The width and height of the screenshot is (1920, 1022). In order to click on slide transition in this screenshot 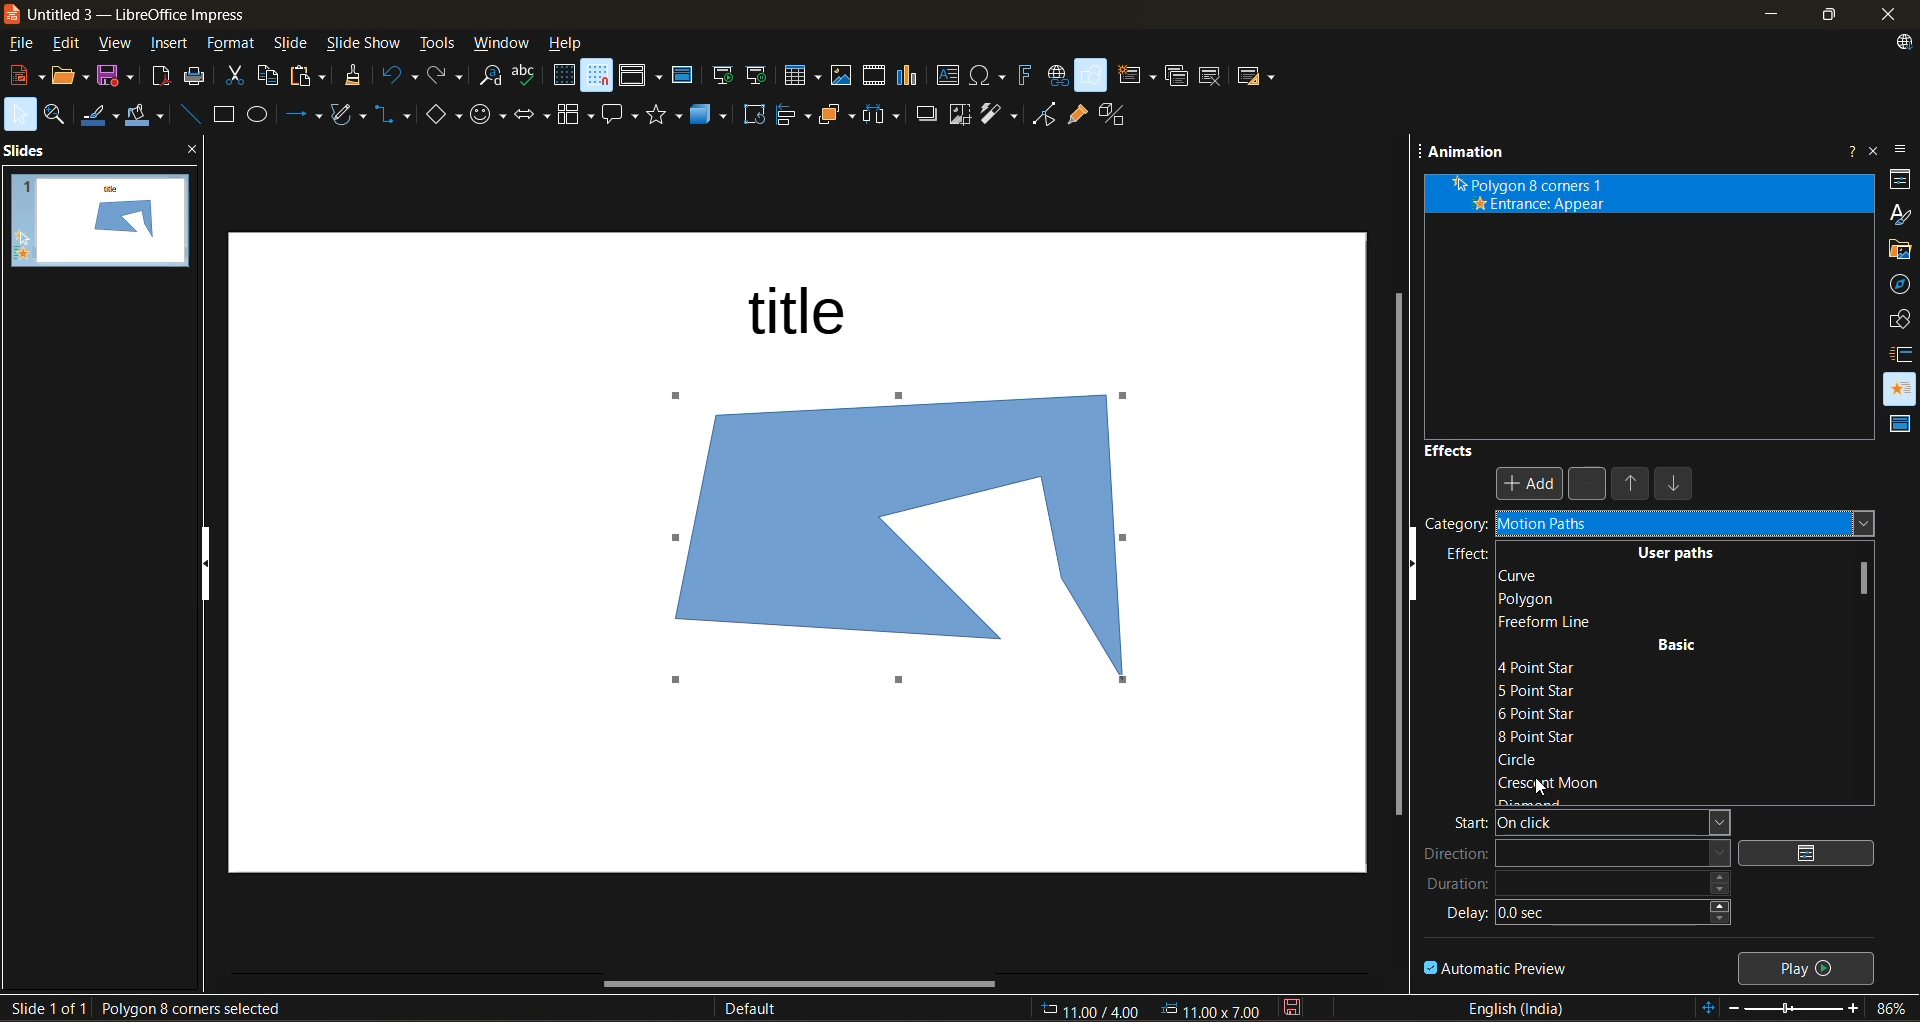, I will do `click(1898, 351)`.